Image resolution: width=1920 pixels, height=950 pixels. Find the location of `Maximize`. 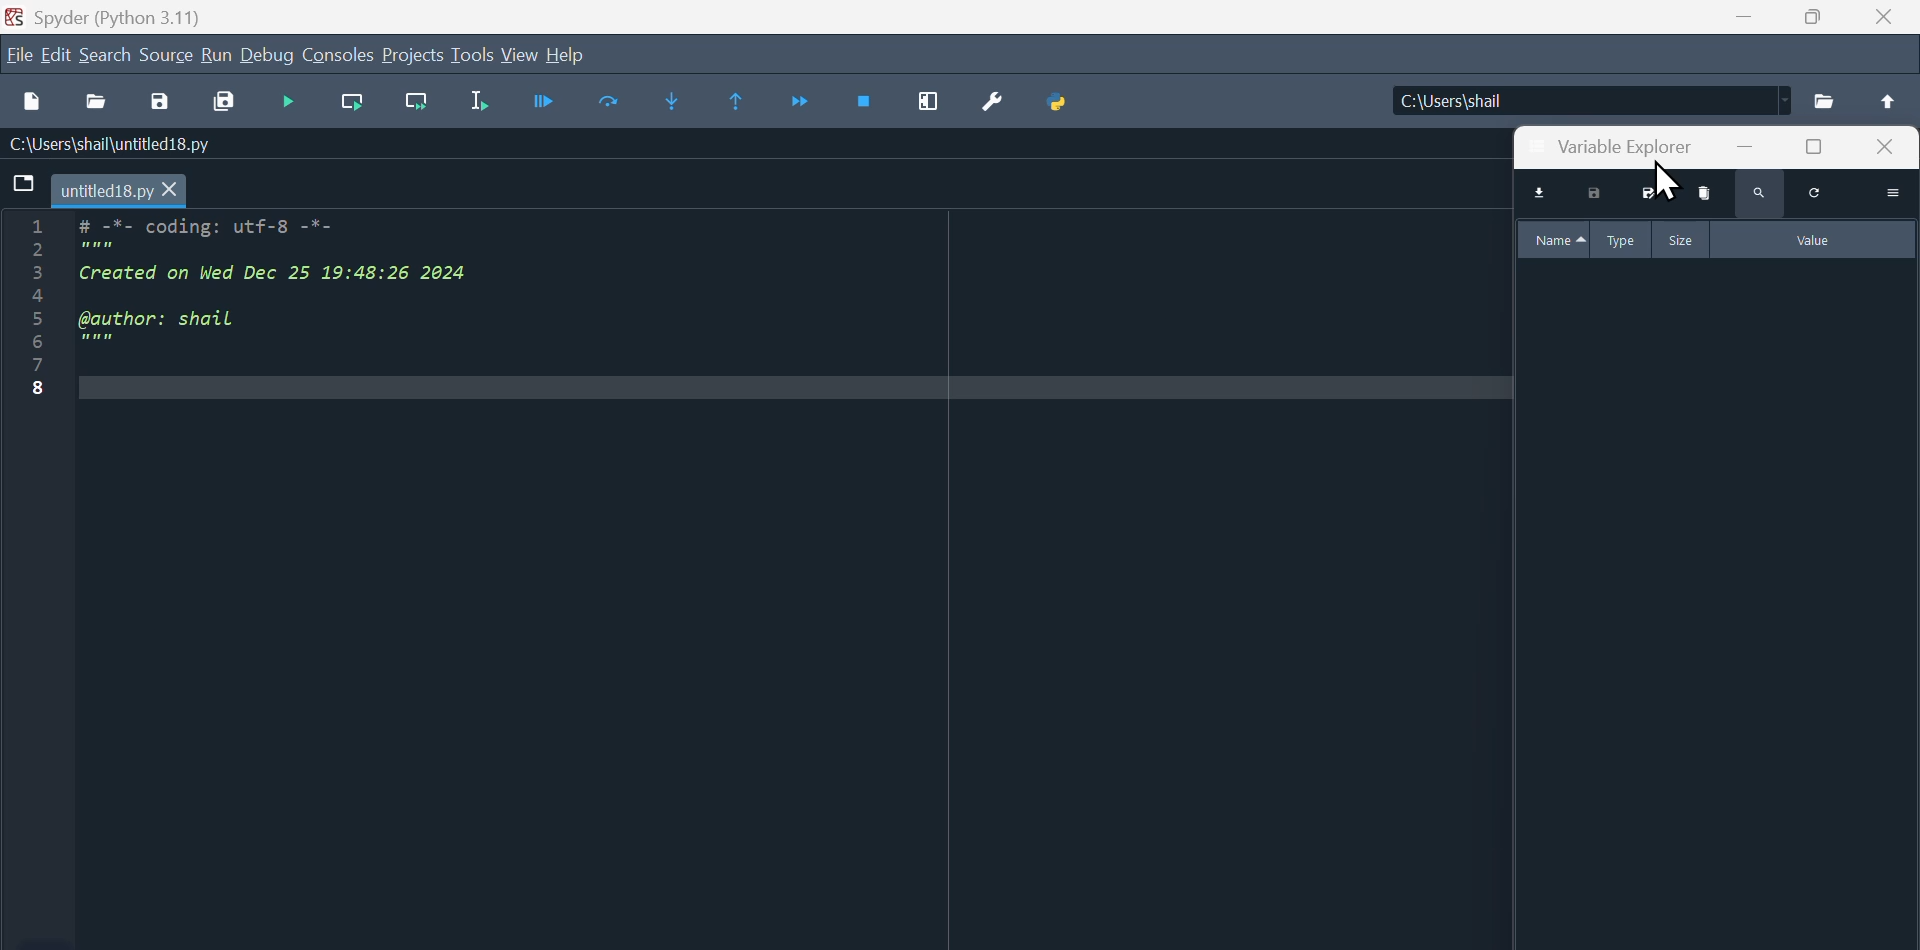

Maximize is located at coordinates (1822, 18).